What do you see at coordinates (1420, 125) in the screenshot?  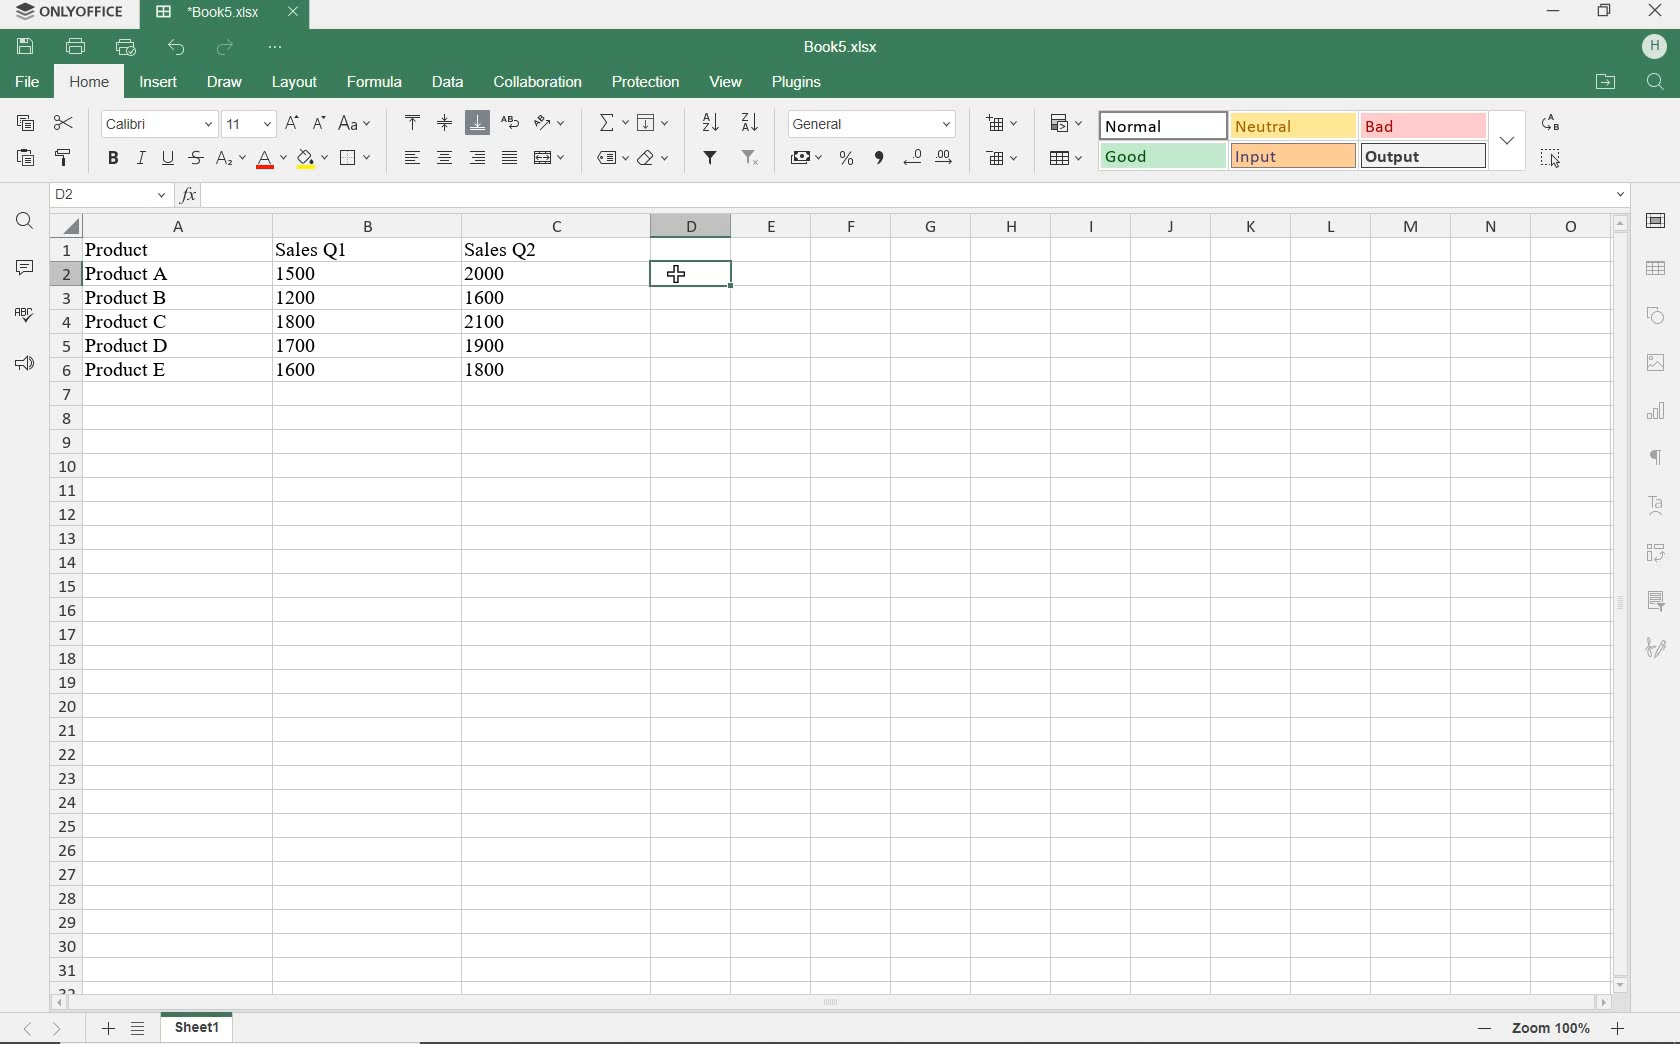 I see `bad` at bounding box center [1420, 125].